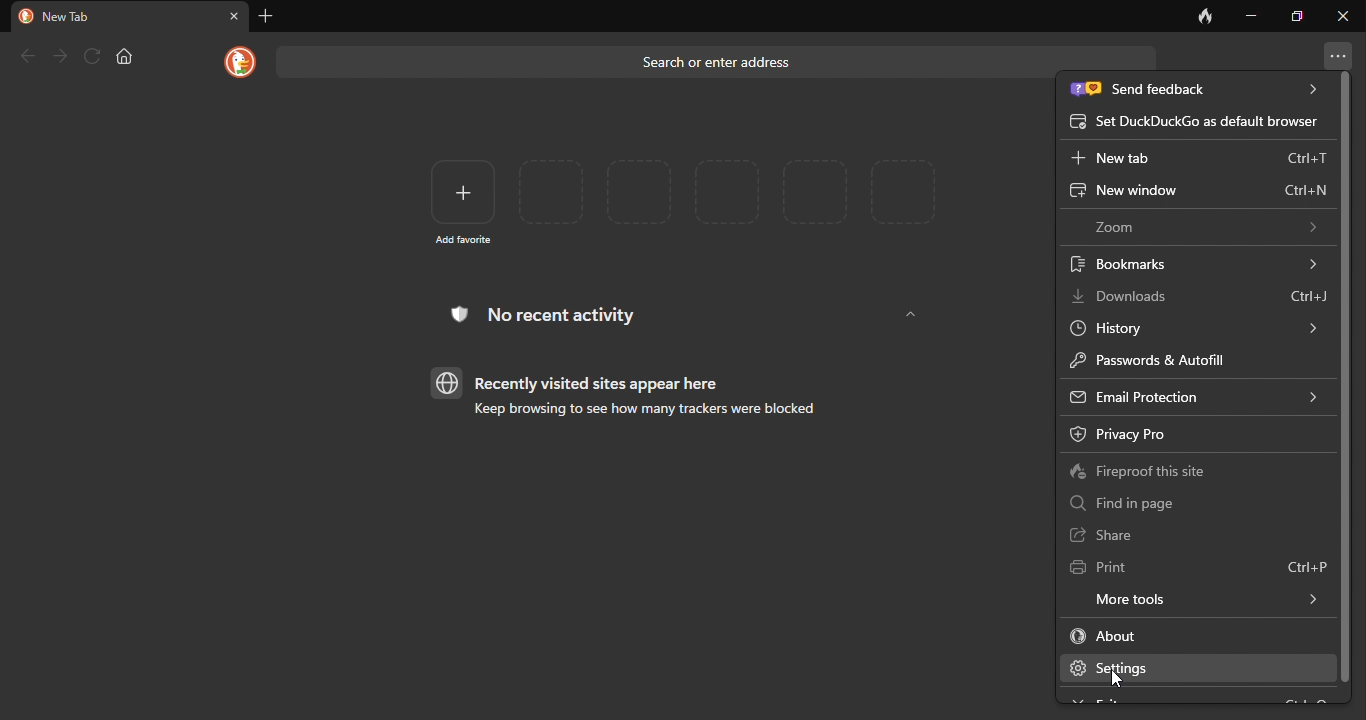 The image size is (1366, 720). Describe the element at coordinates (234, 15) in the screenshot. I see `close` at that location.